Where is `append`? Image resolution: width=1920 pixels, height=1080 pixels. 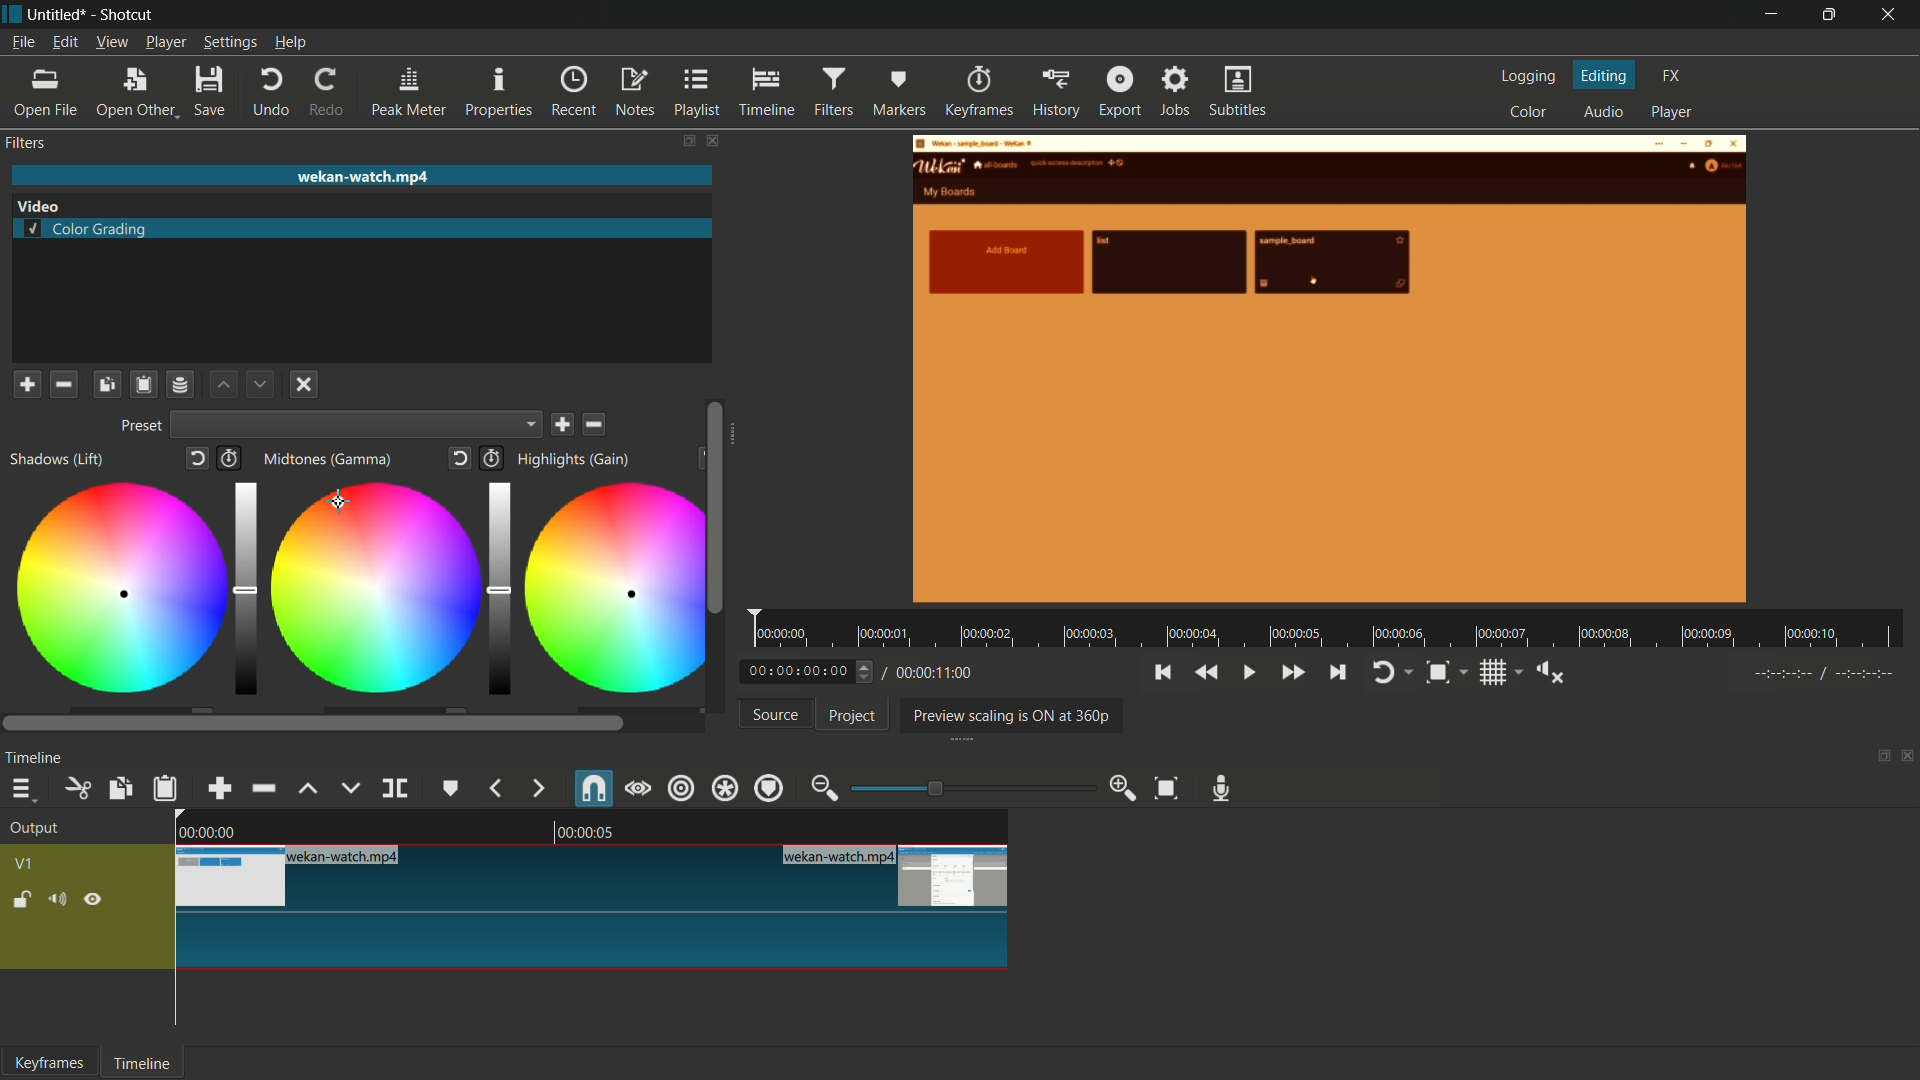
append is located at coordinates (220, 789).